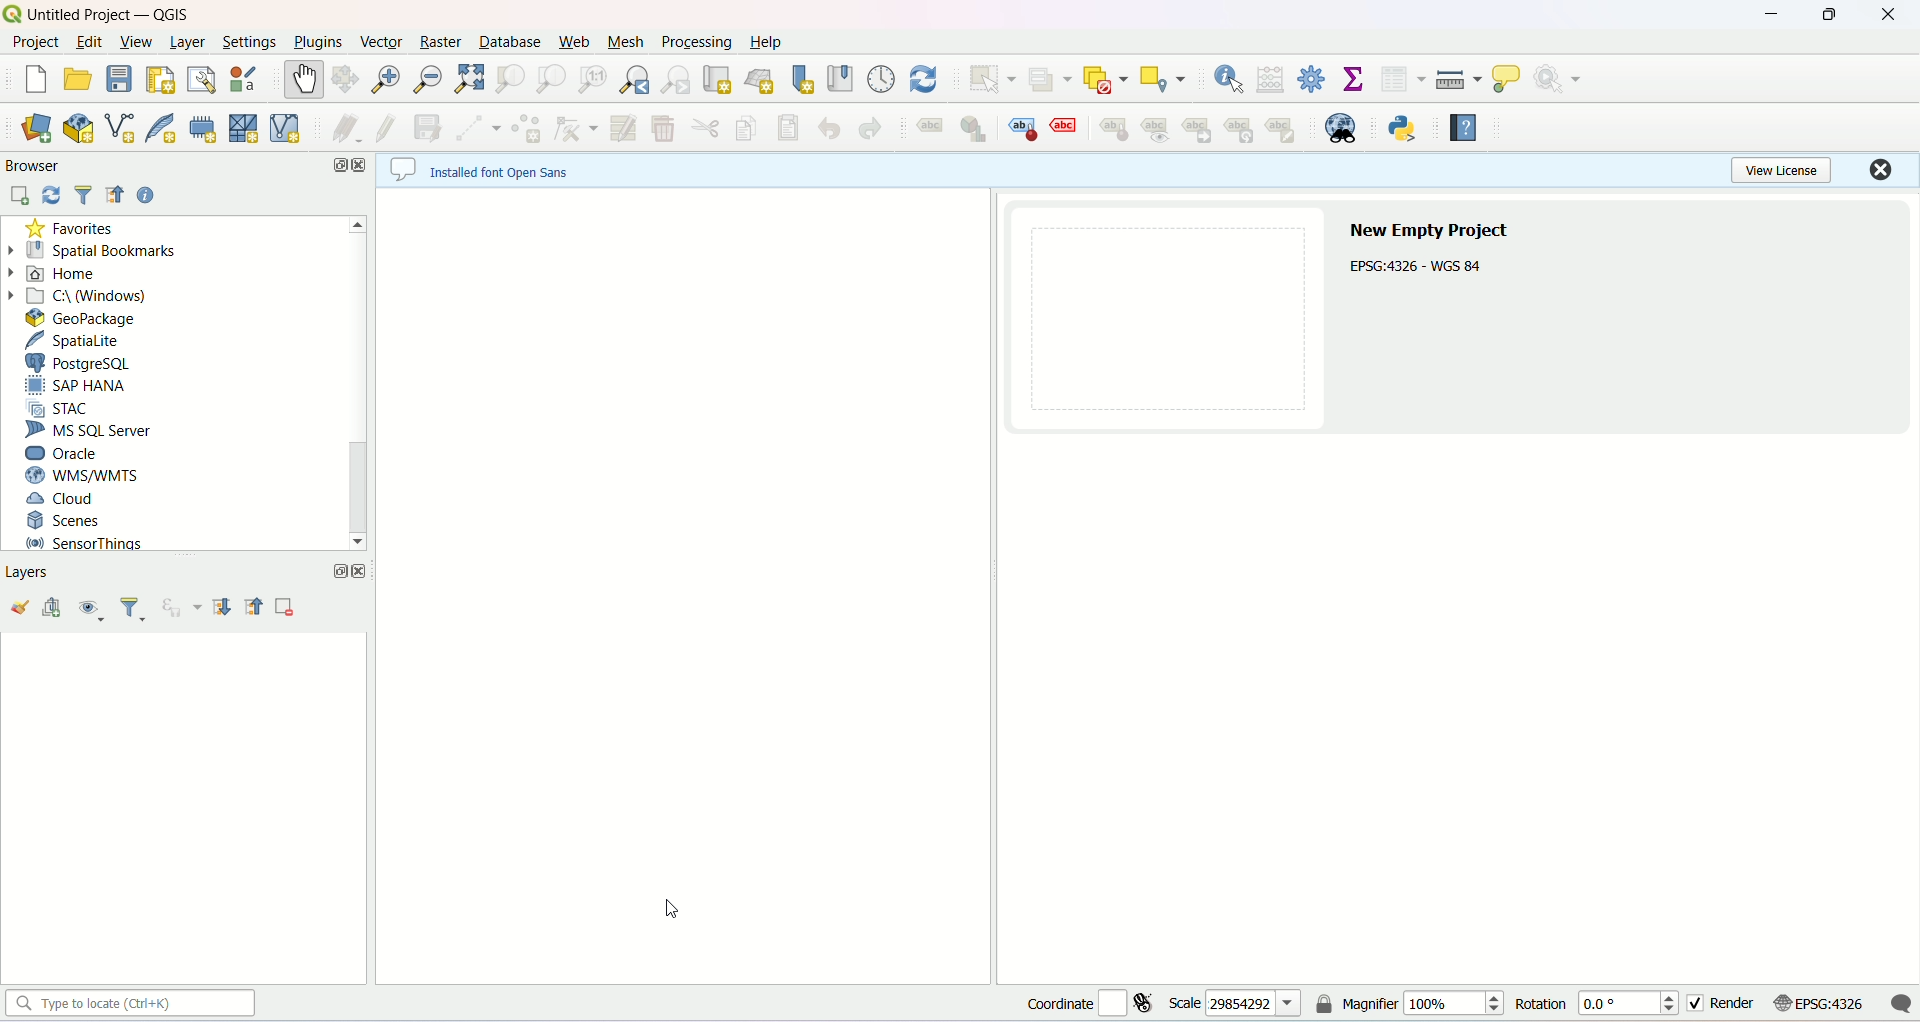 The height and width of the screenshot is (1022, 1920). I want to click on refresh, so click(48, 193).